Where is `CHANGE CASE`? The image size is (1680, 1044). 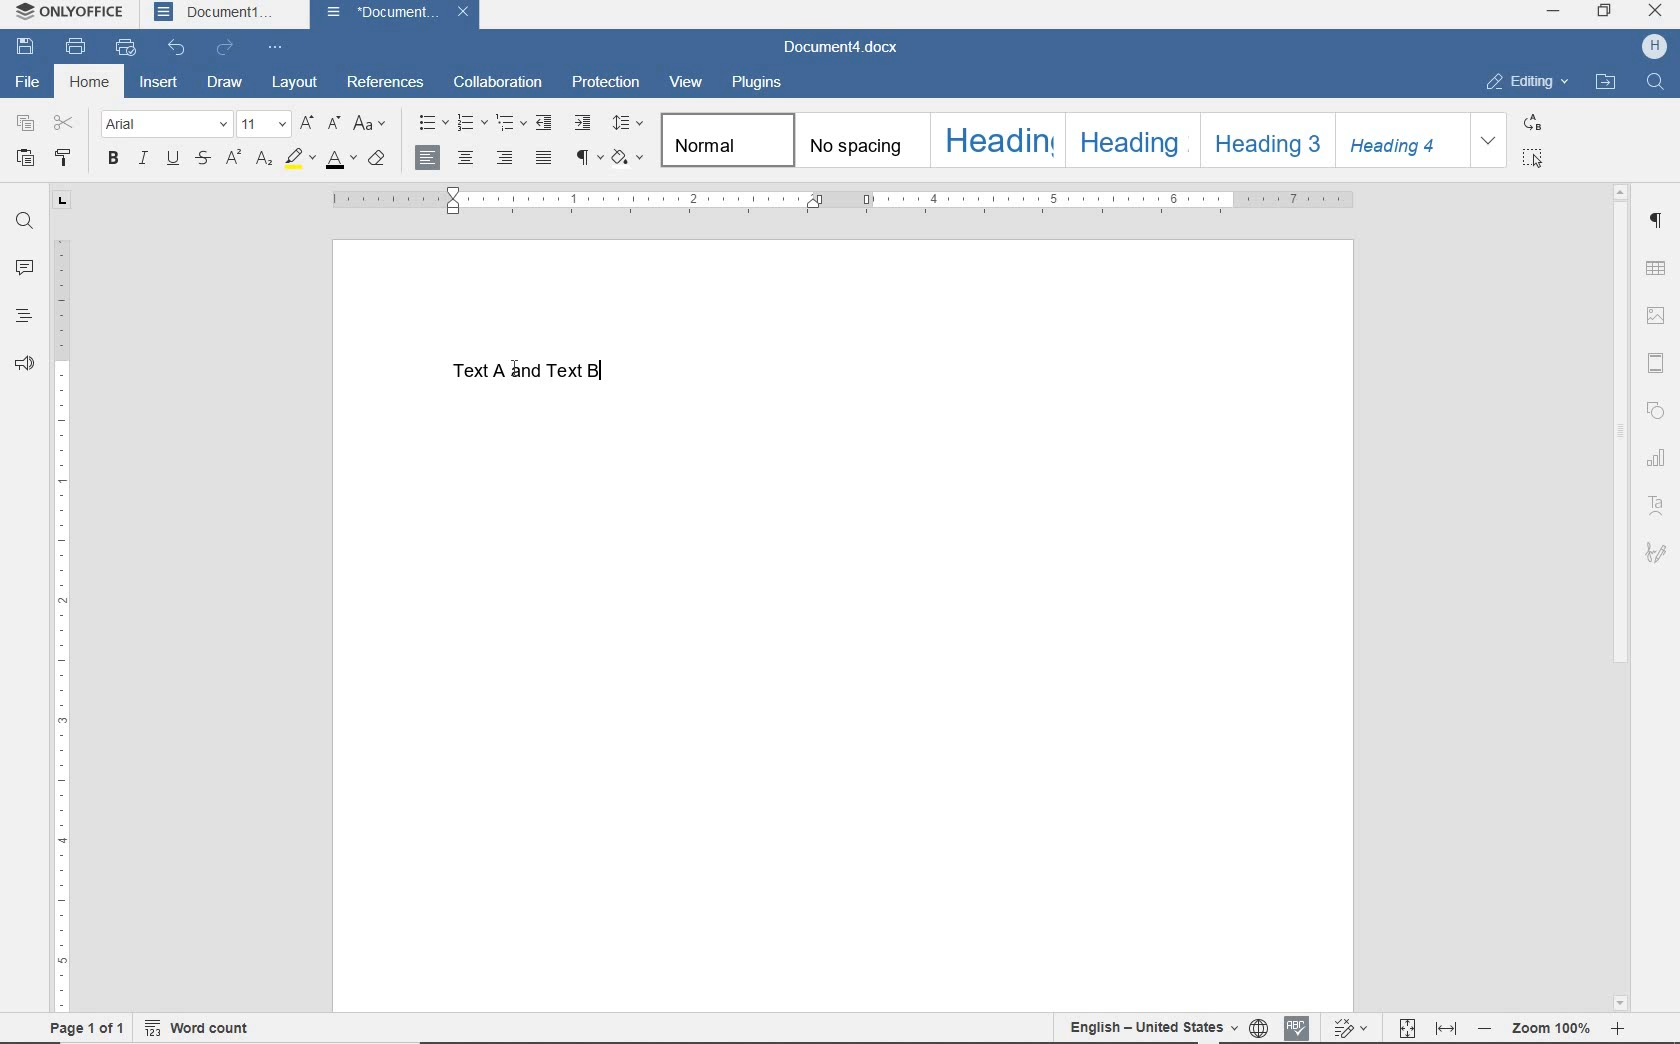
CHANGE CASE is located at coordinates (370, 125).